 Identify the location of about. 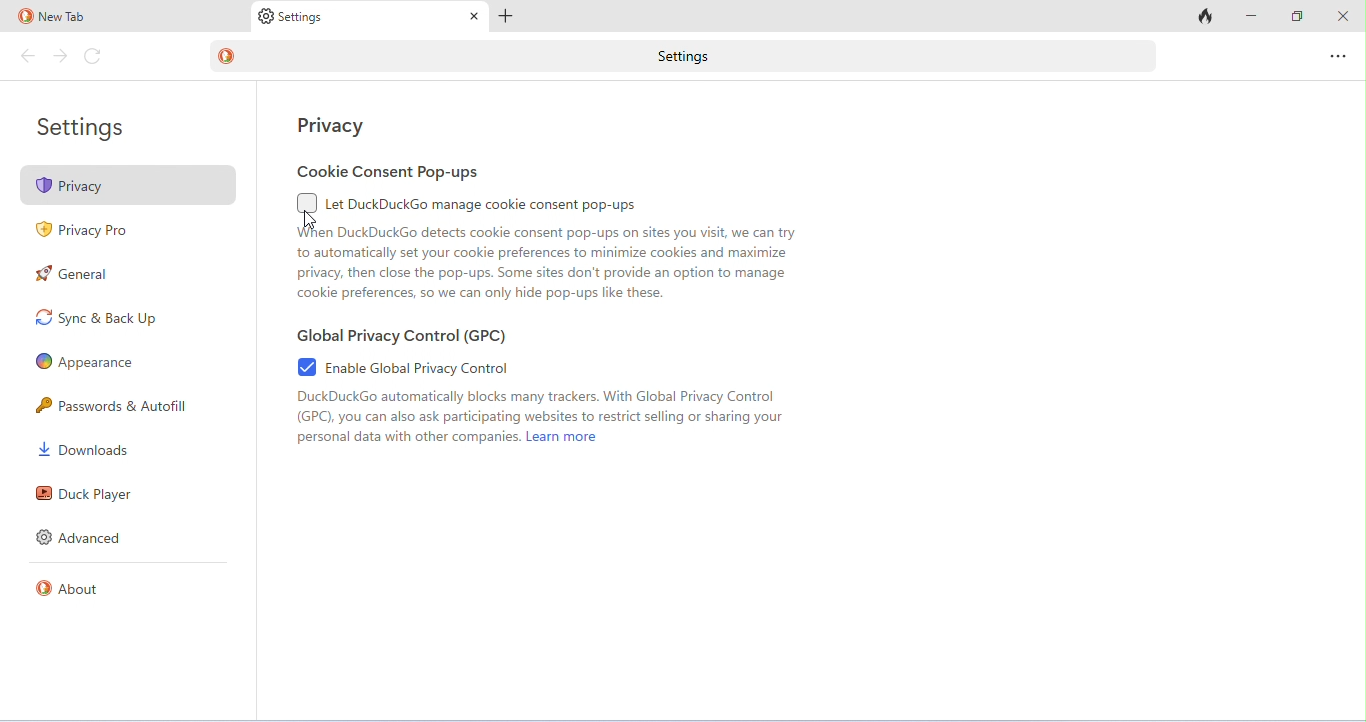
(70, 588).